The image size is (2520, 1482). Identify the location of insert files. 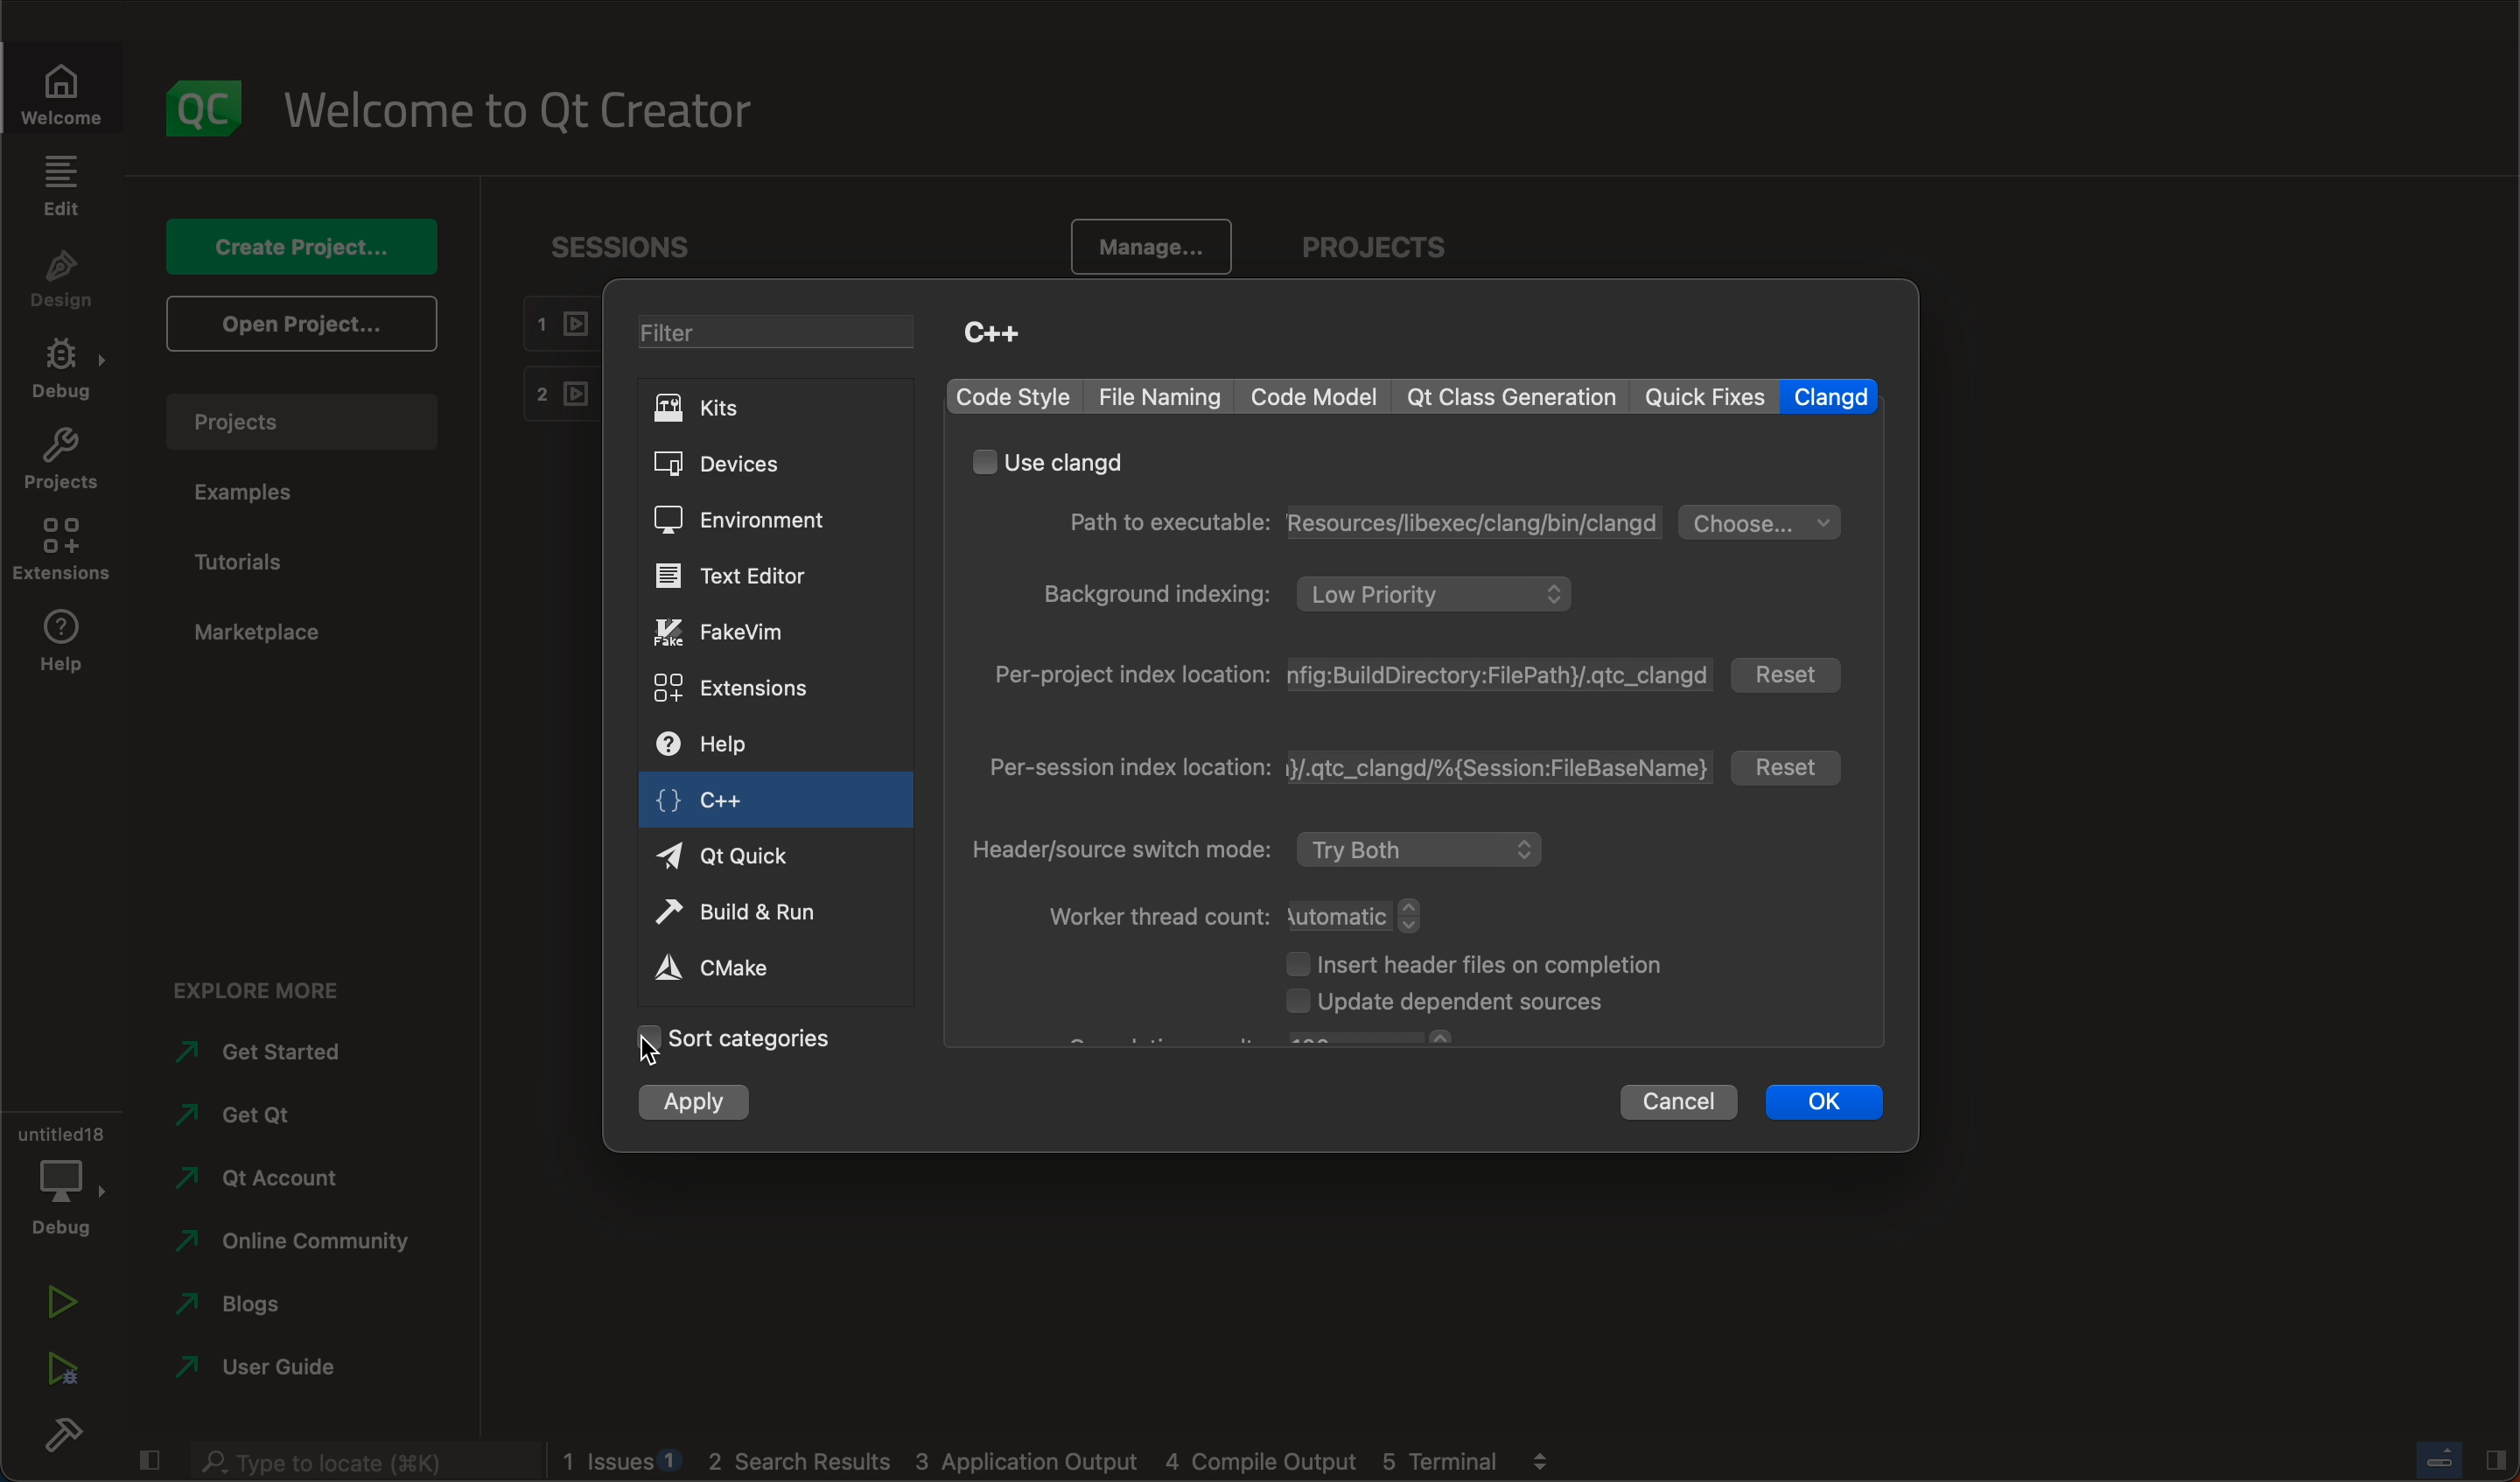
(1483, 962).